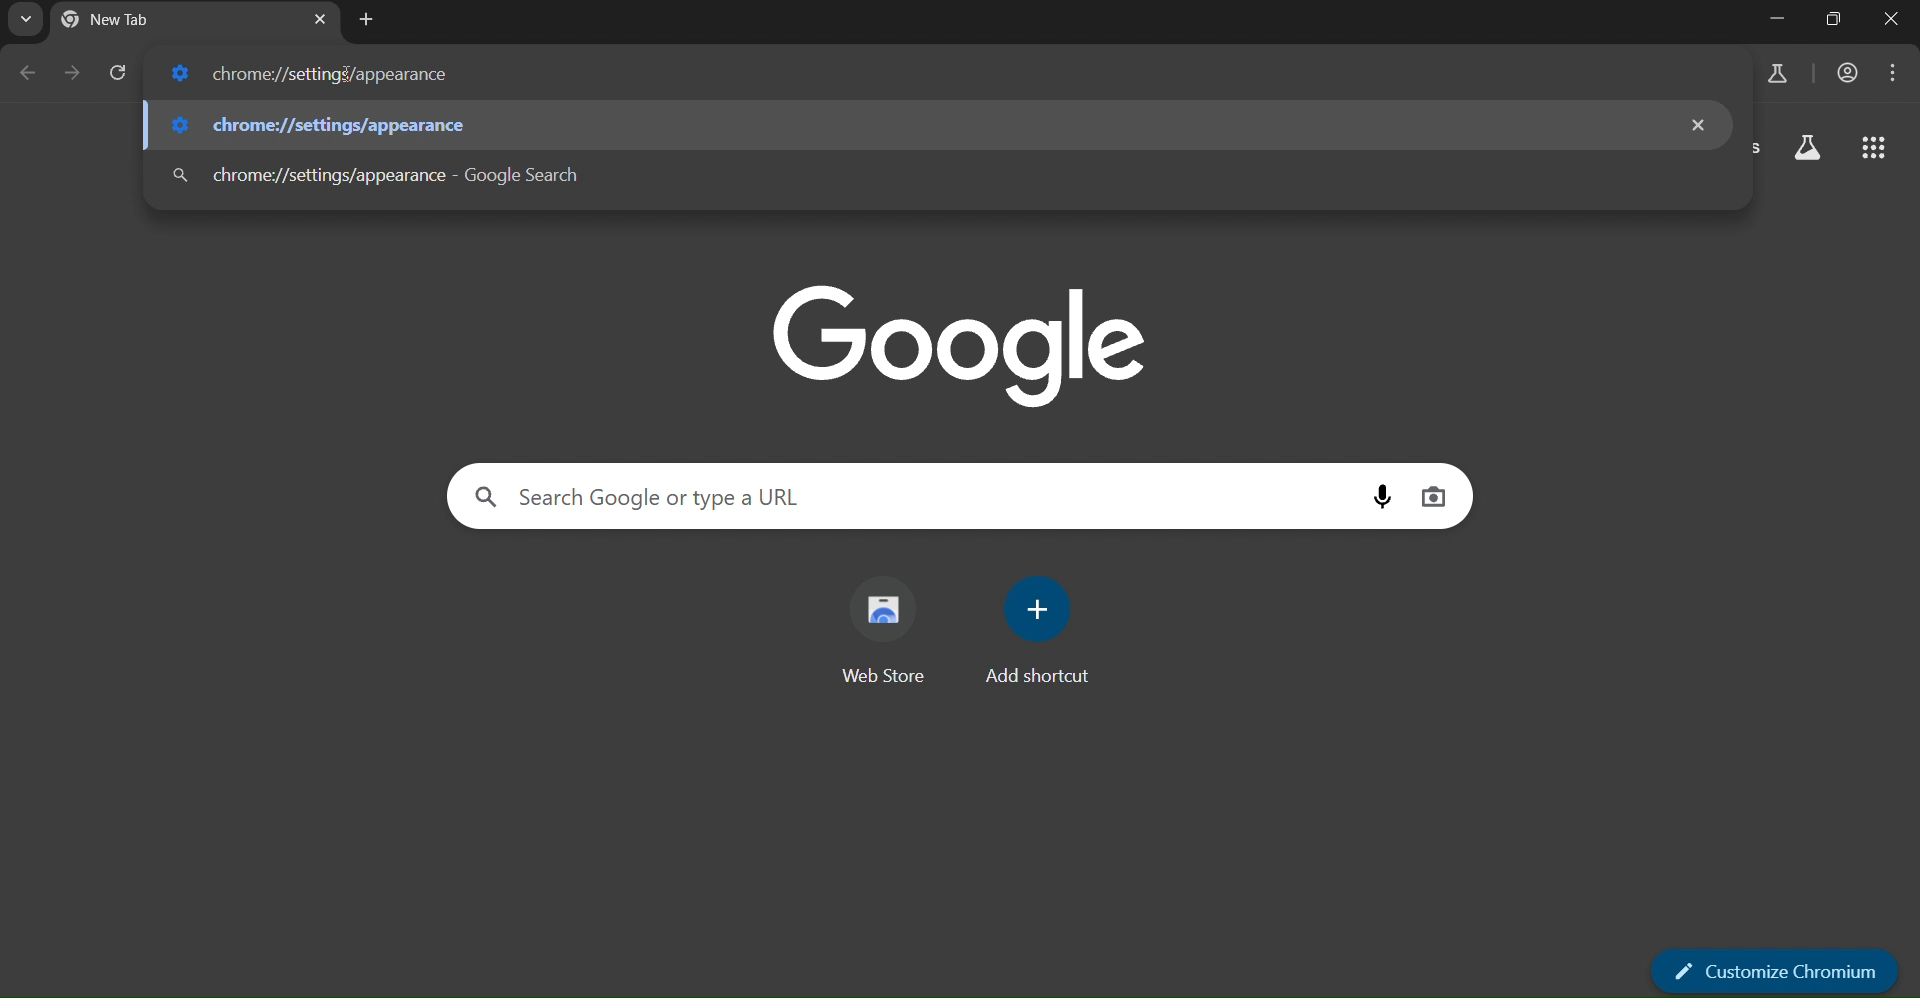 The height and width of the screenshot is (998, 1920). I want to click on chrome://settings/appearance, so click(322, 125).